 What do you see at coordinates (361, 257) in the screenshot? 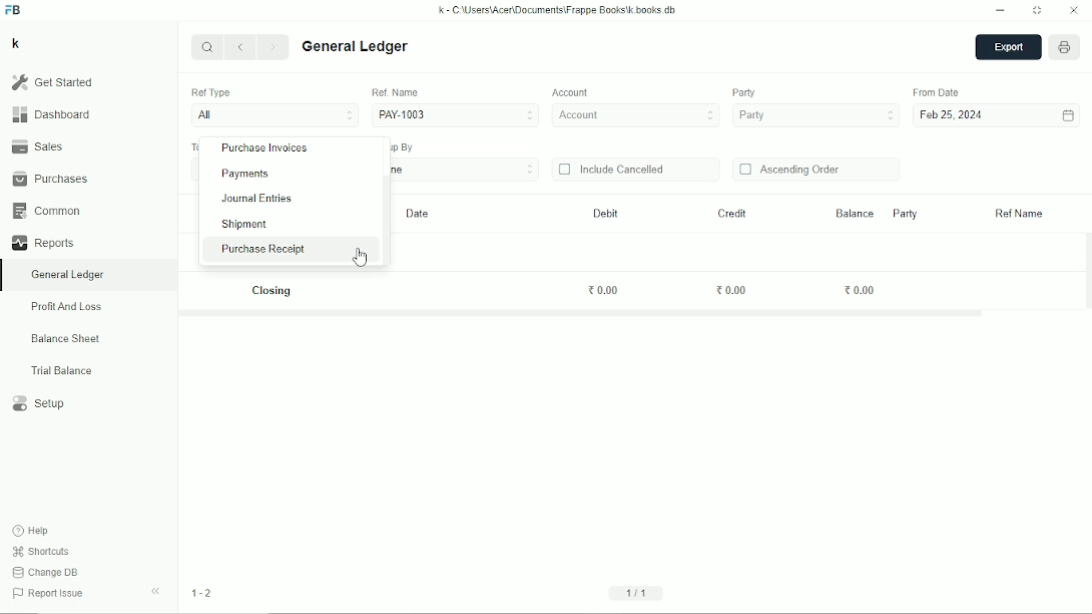
I see `Cursor` at bounding box center [361, 257].